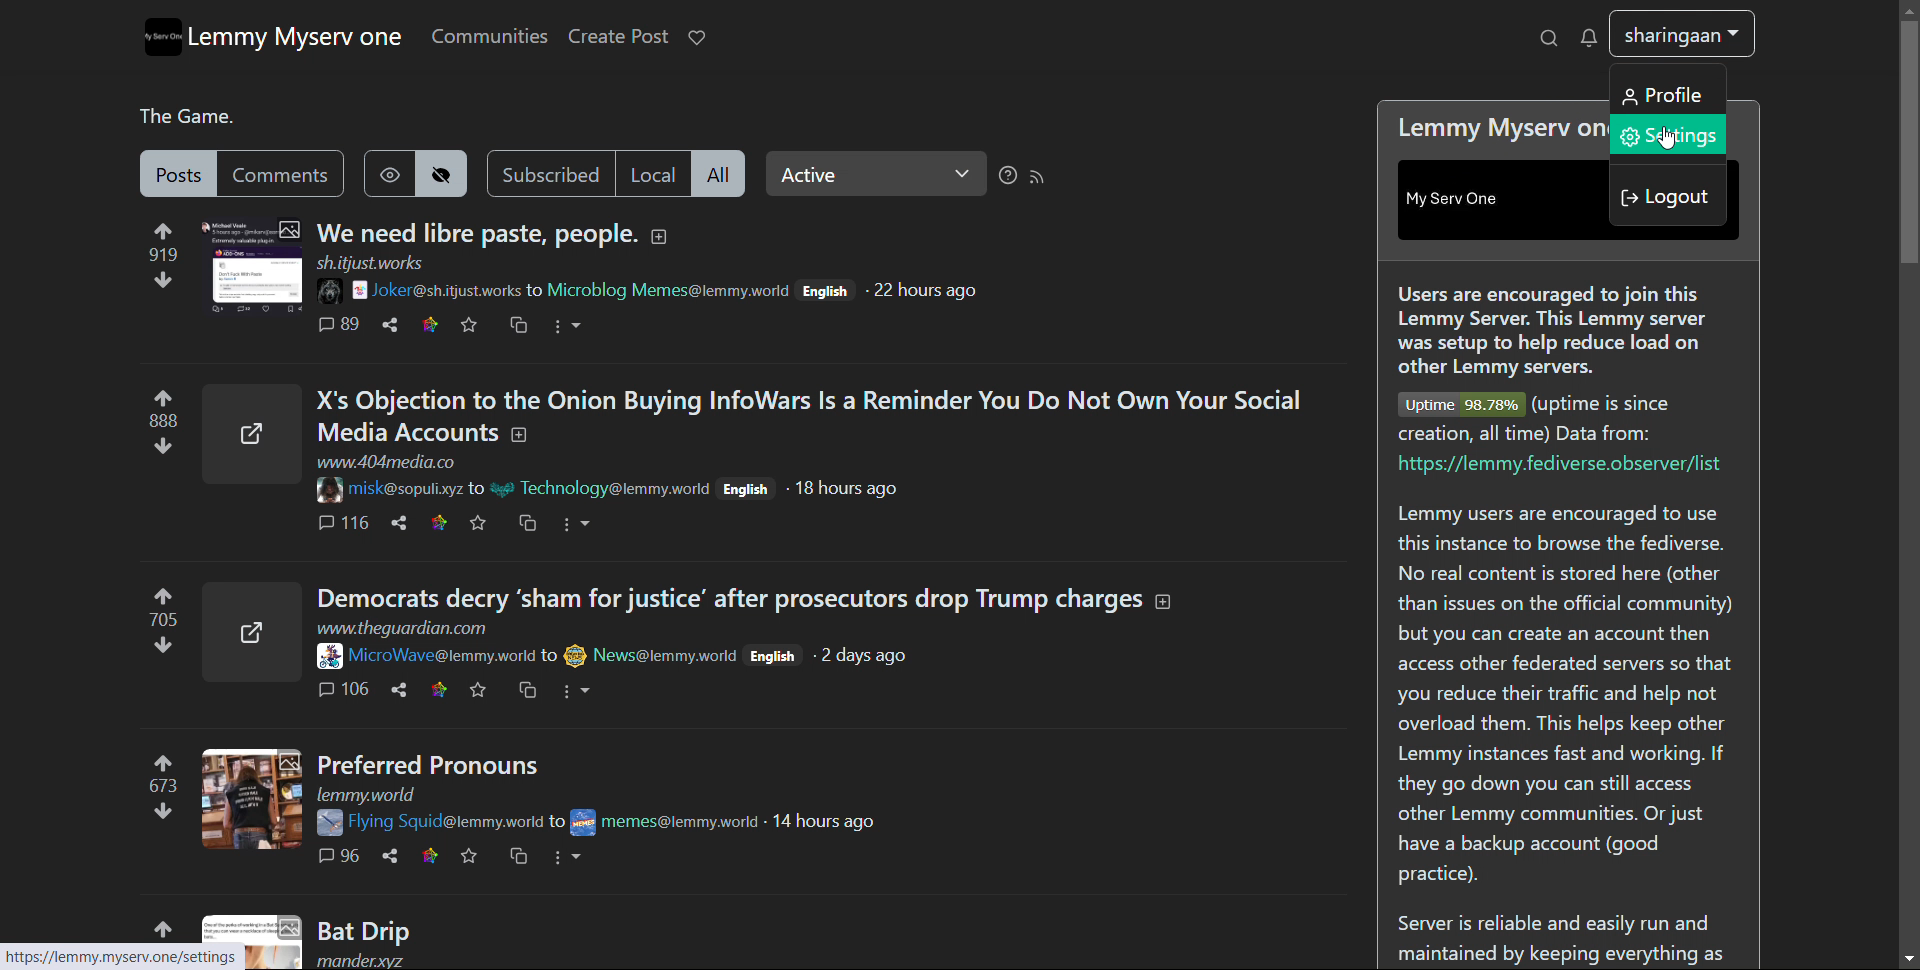  What do you see at coordinates (443, 689) in the screenshot?
I see `link` at bounding box center [443, 689].